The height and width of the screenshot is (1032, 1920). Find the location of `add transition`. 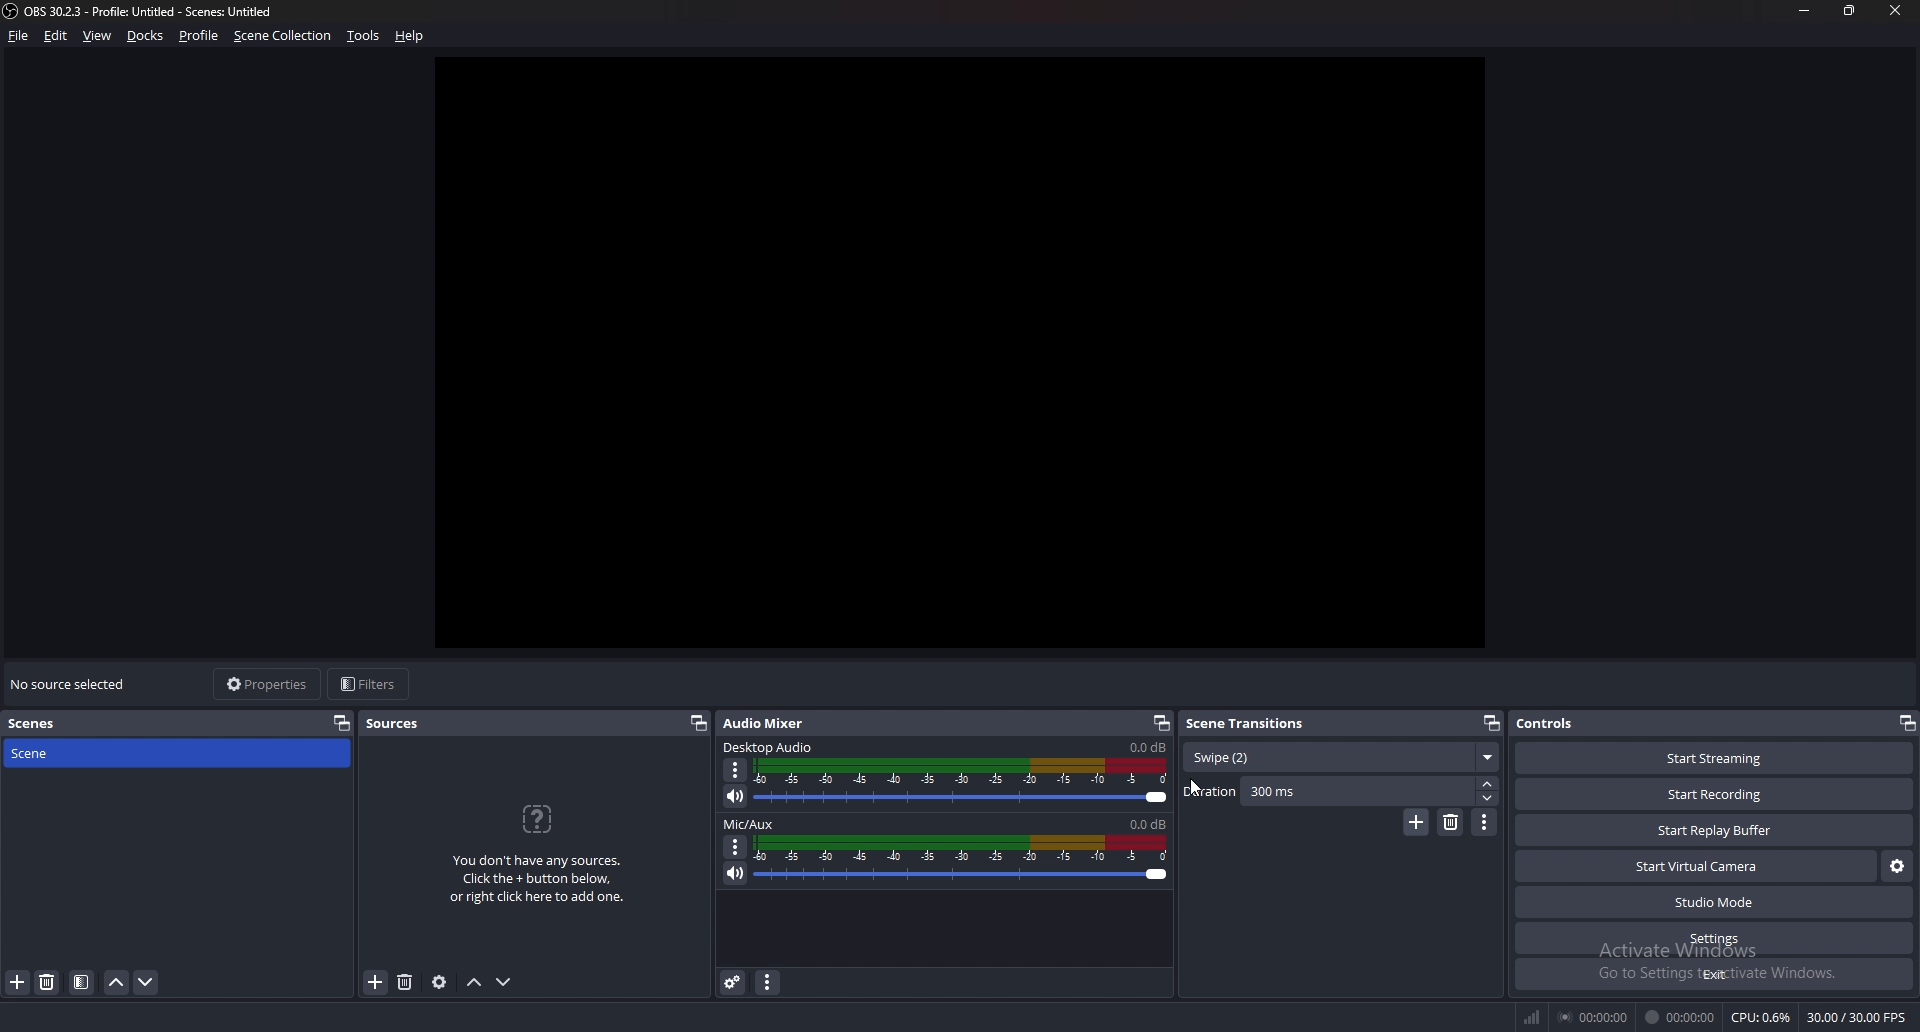

add transition is located at coordinates (1416, 822).